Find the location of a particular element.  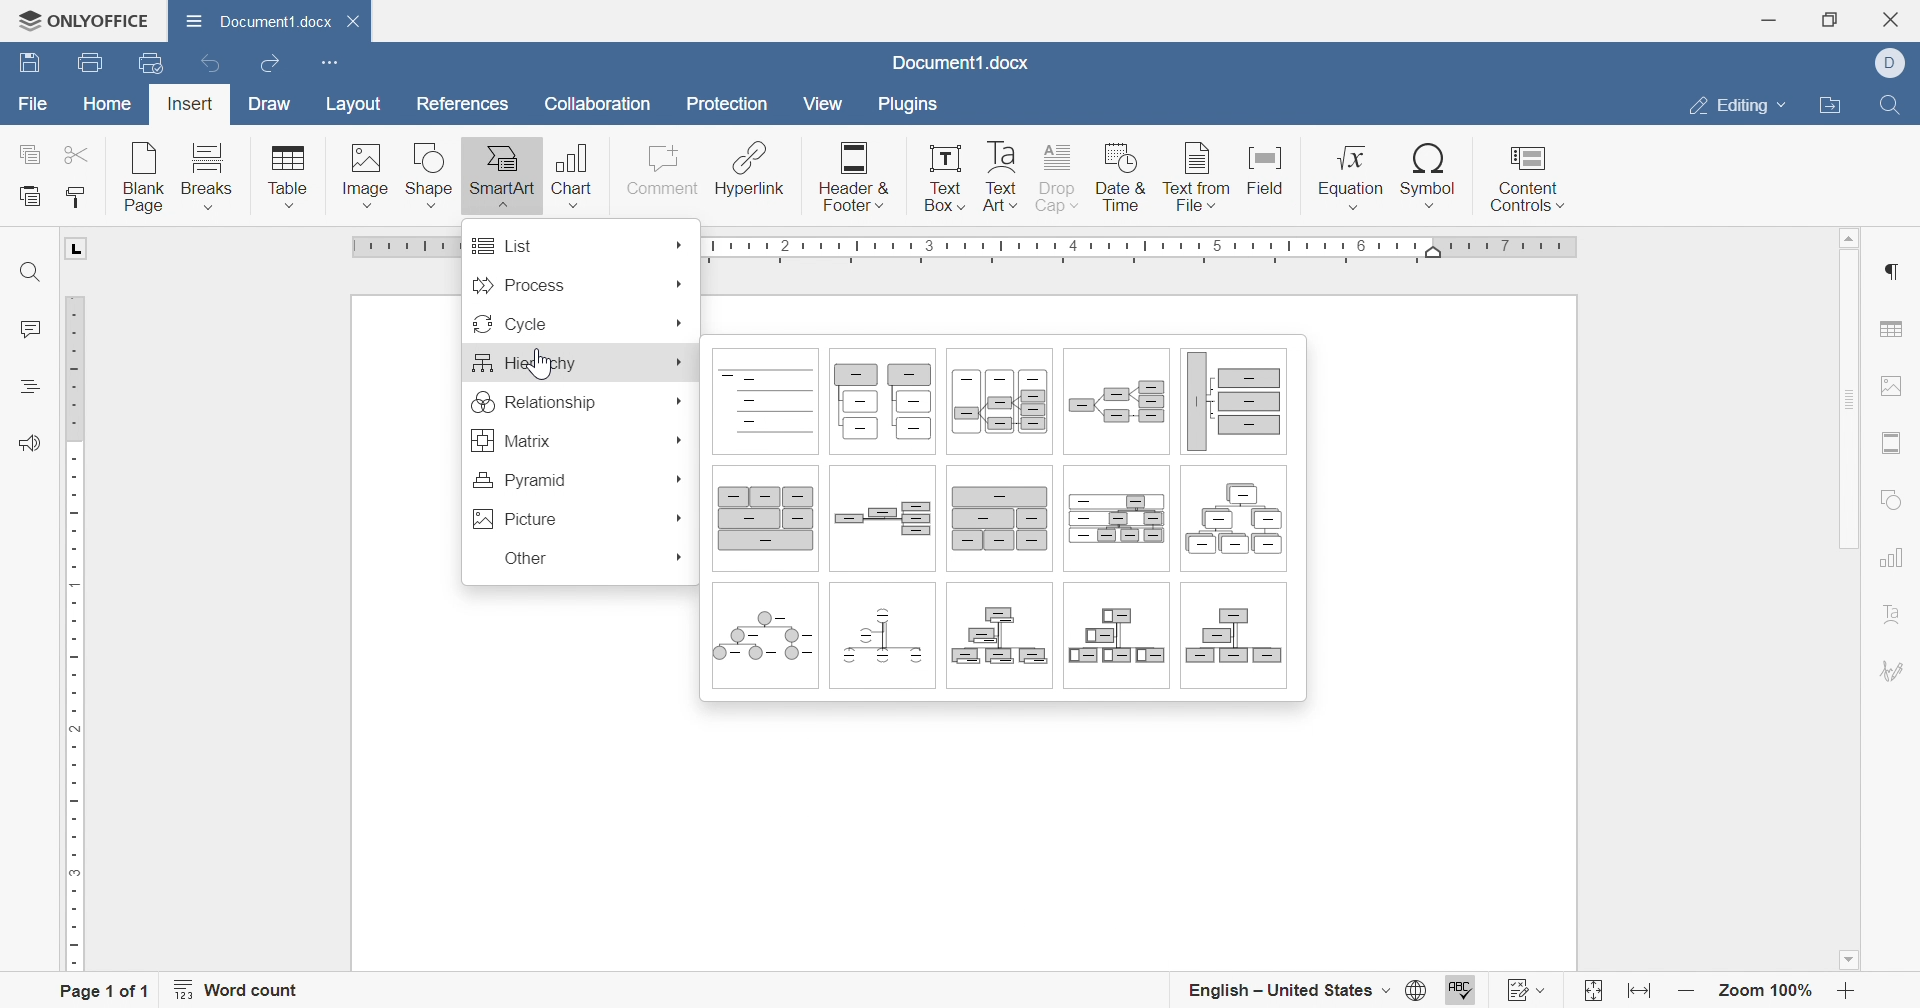

More is located at coordinates (682, 324).